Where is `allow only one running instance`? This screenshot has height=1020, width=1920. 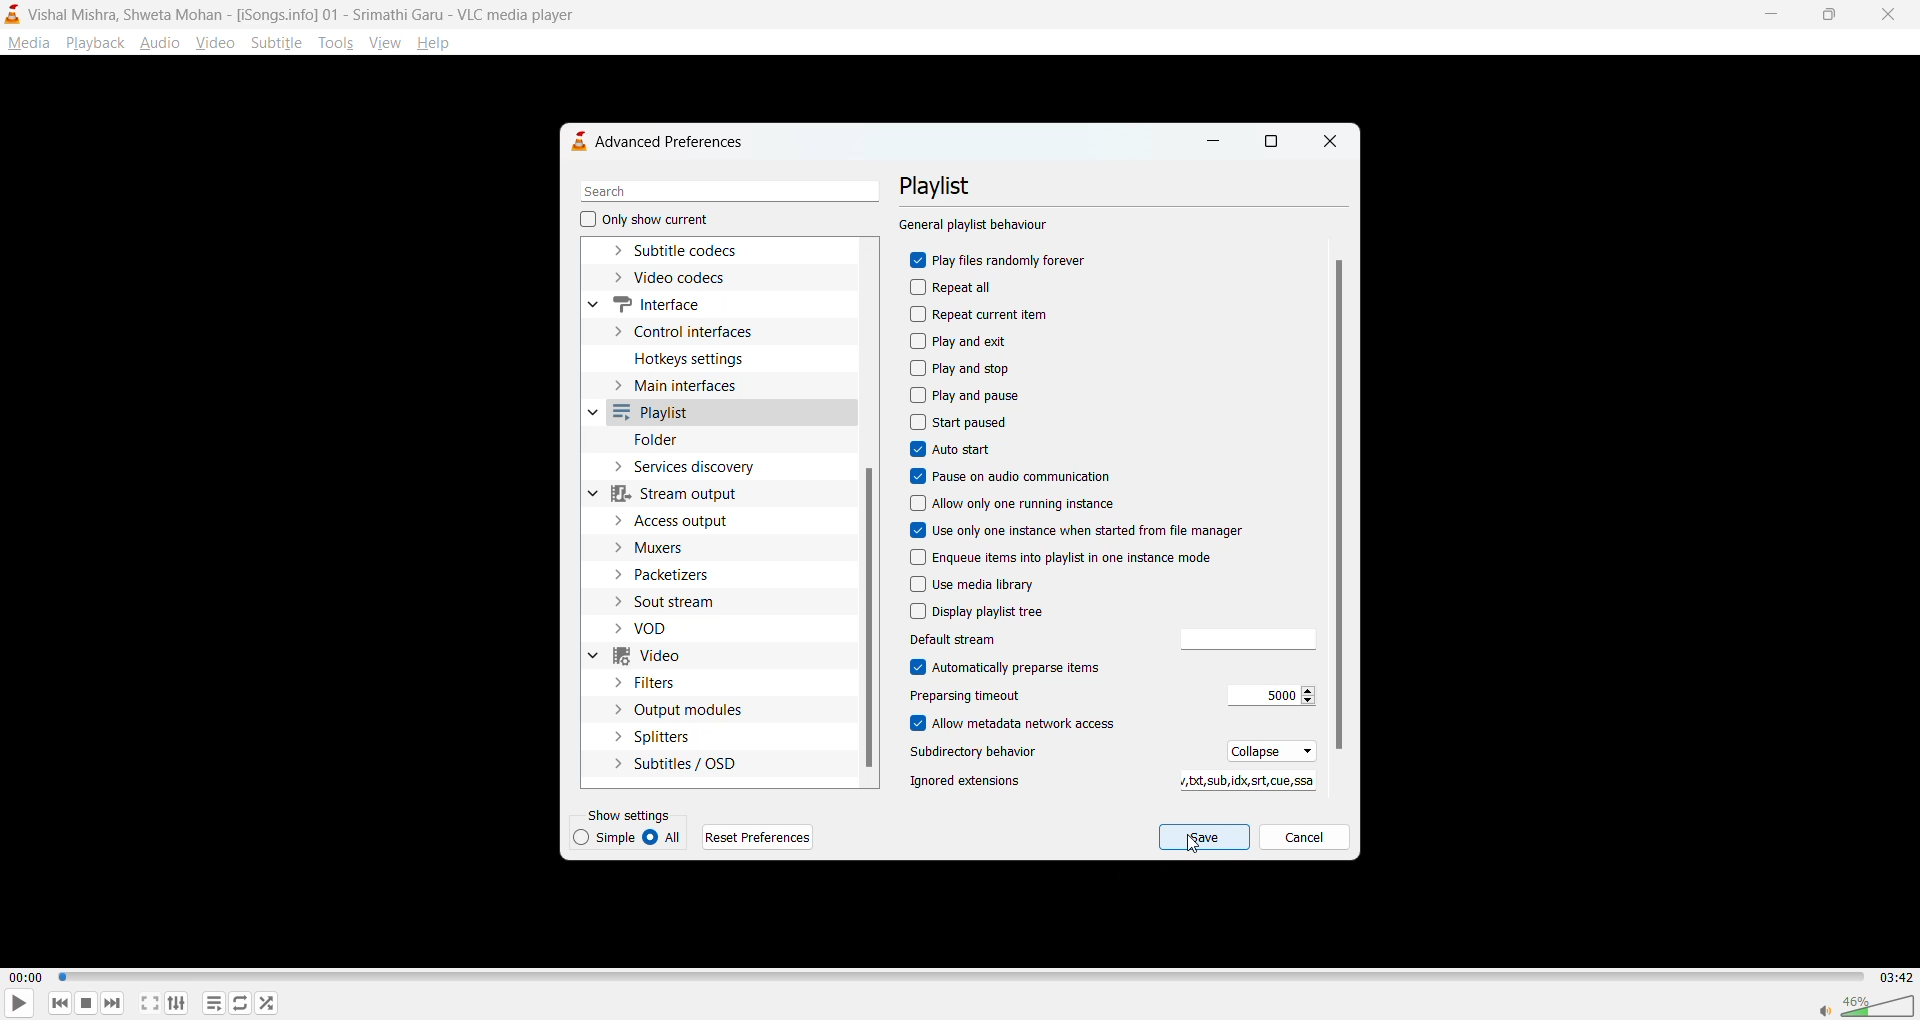 allow only one running instance is located at coordinates (1017, 505).